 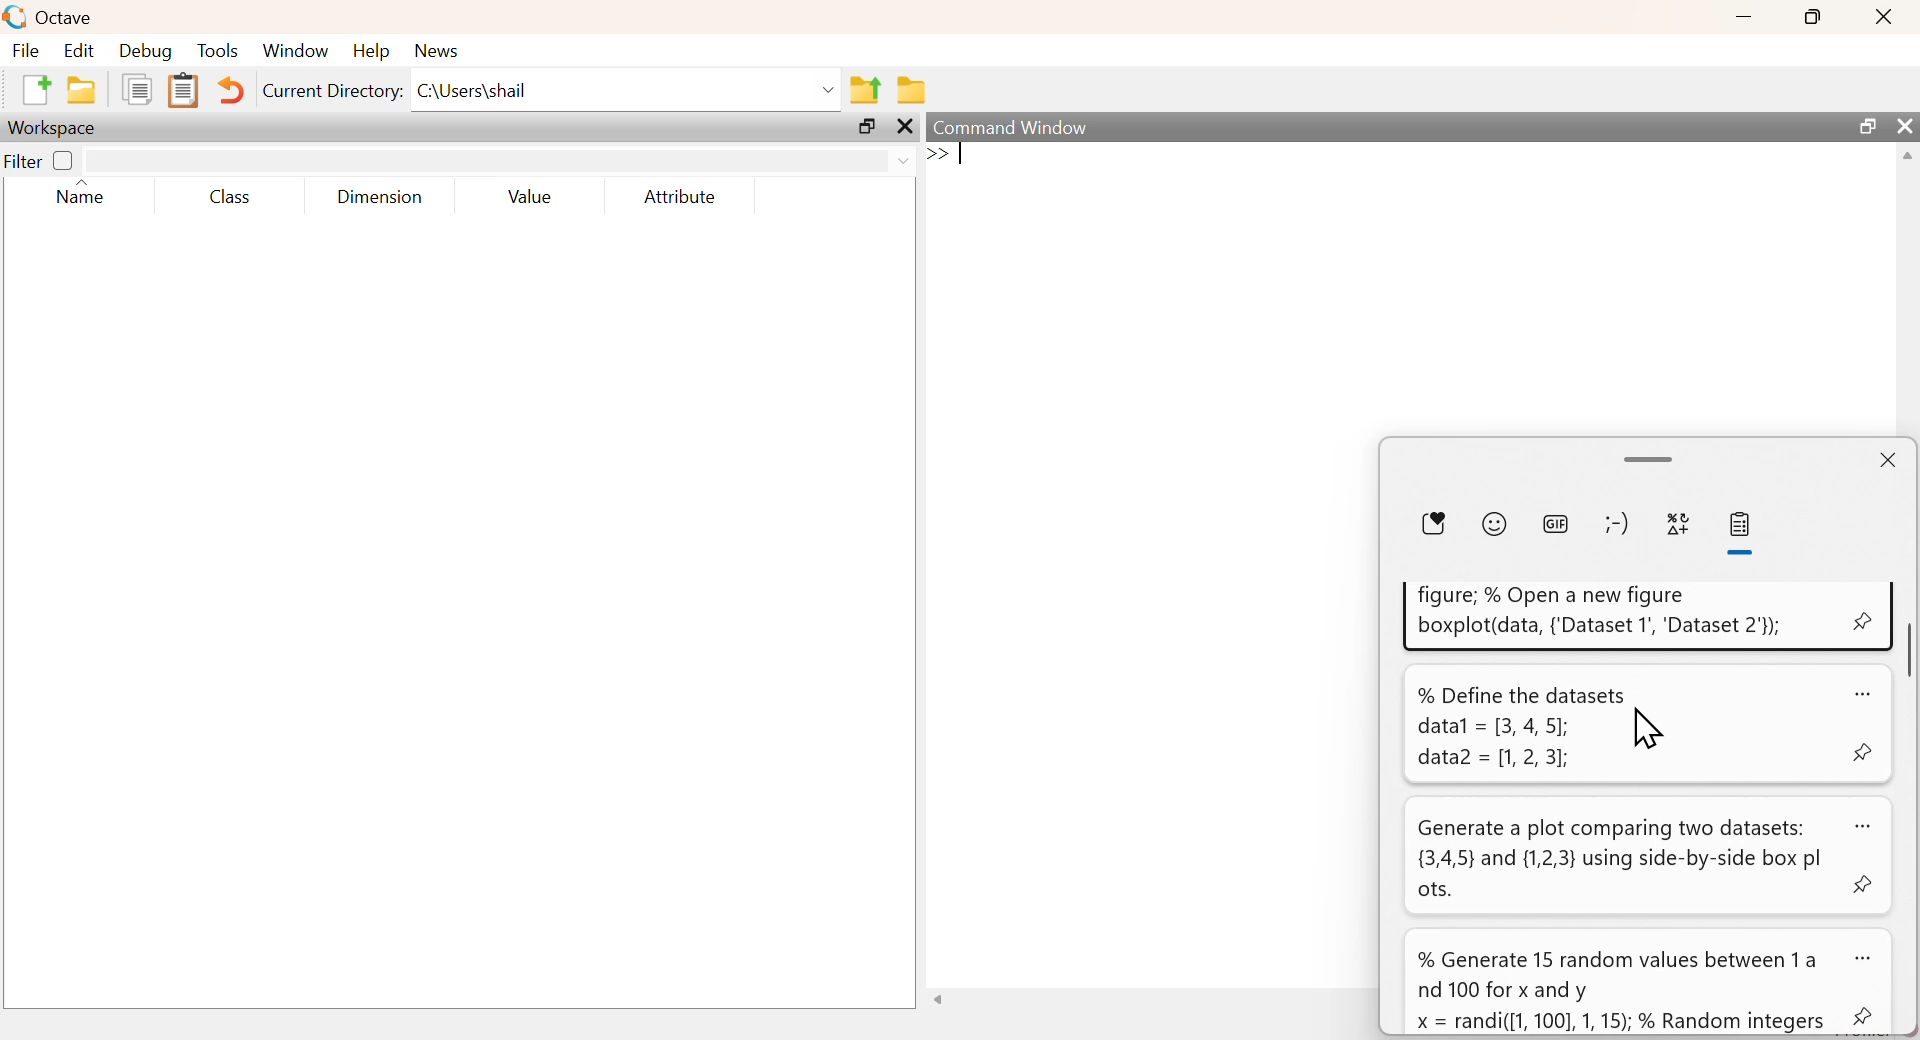 What do you see at coordinates (1679, 524) in the screenshot?
I see `special characters` at bounding box center [1679, 524].